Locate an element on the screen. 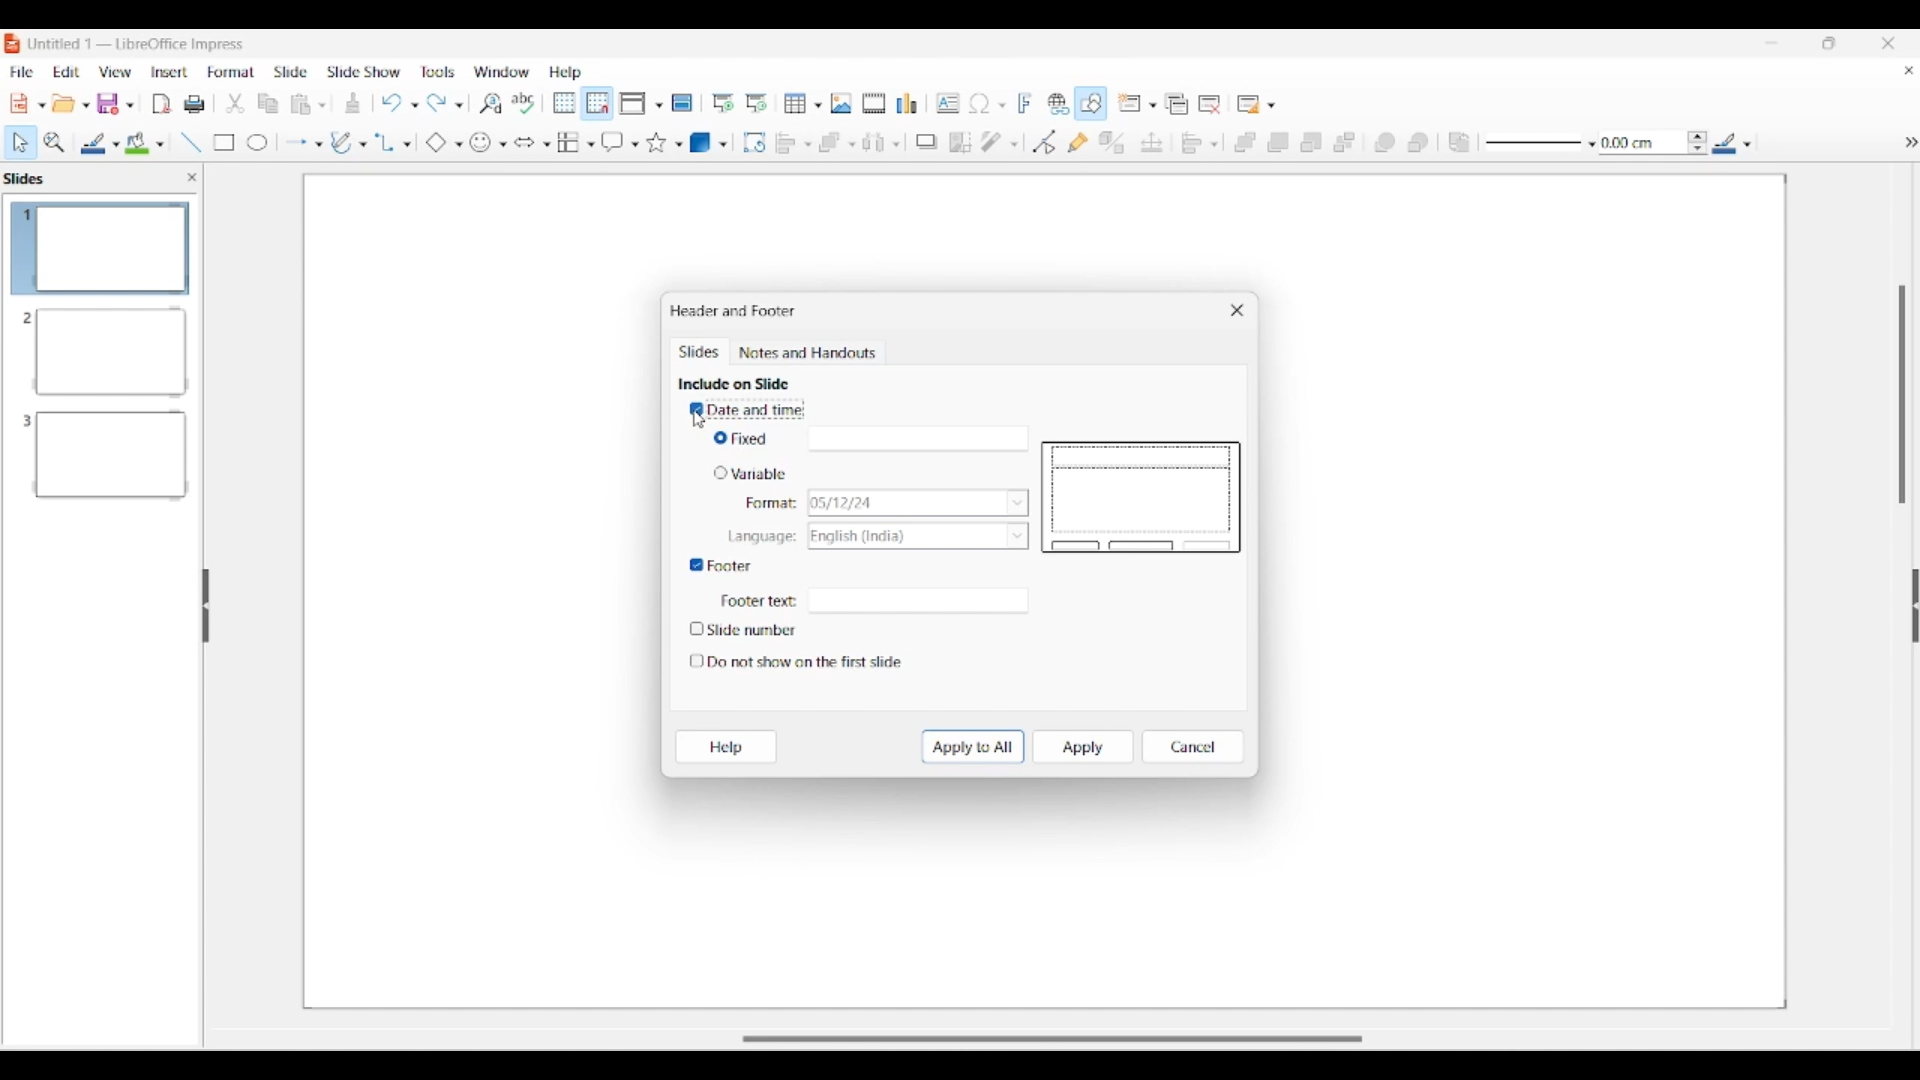 Image resolution: width=1920 pixels, height=1080 pixels. Insert audio/video is located at coordinates (874, 103).